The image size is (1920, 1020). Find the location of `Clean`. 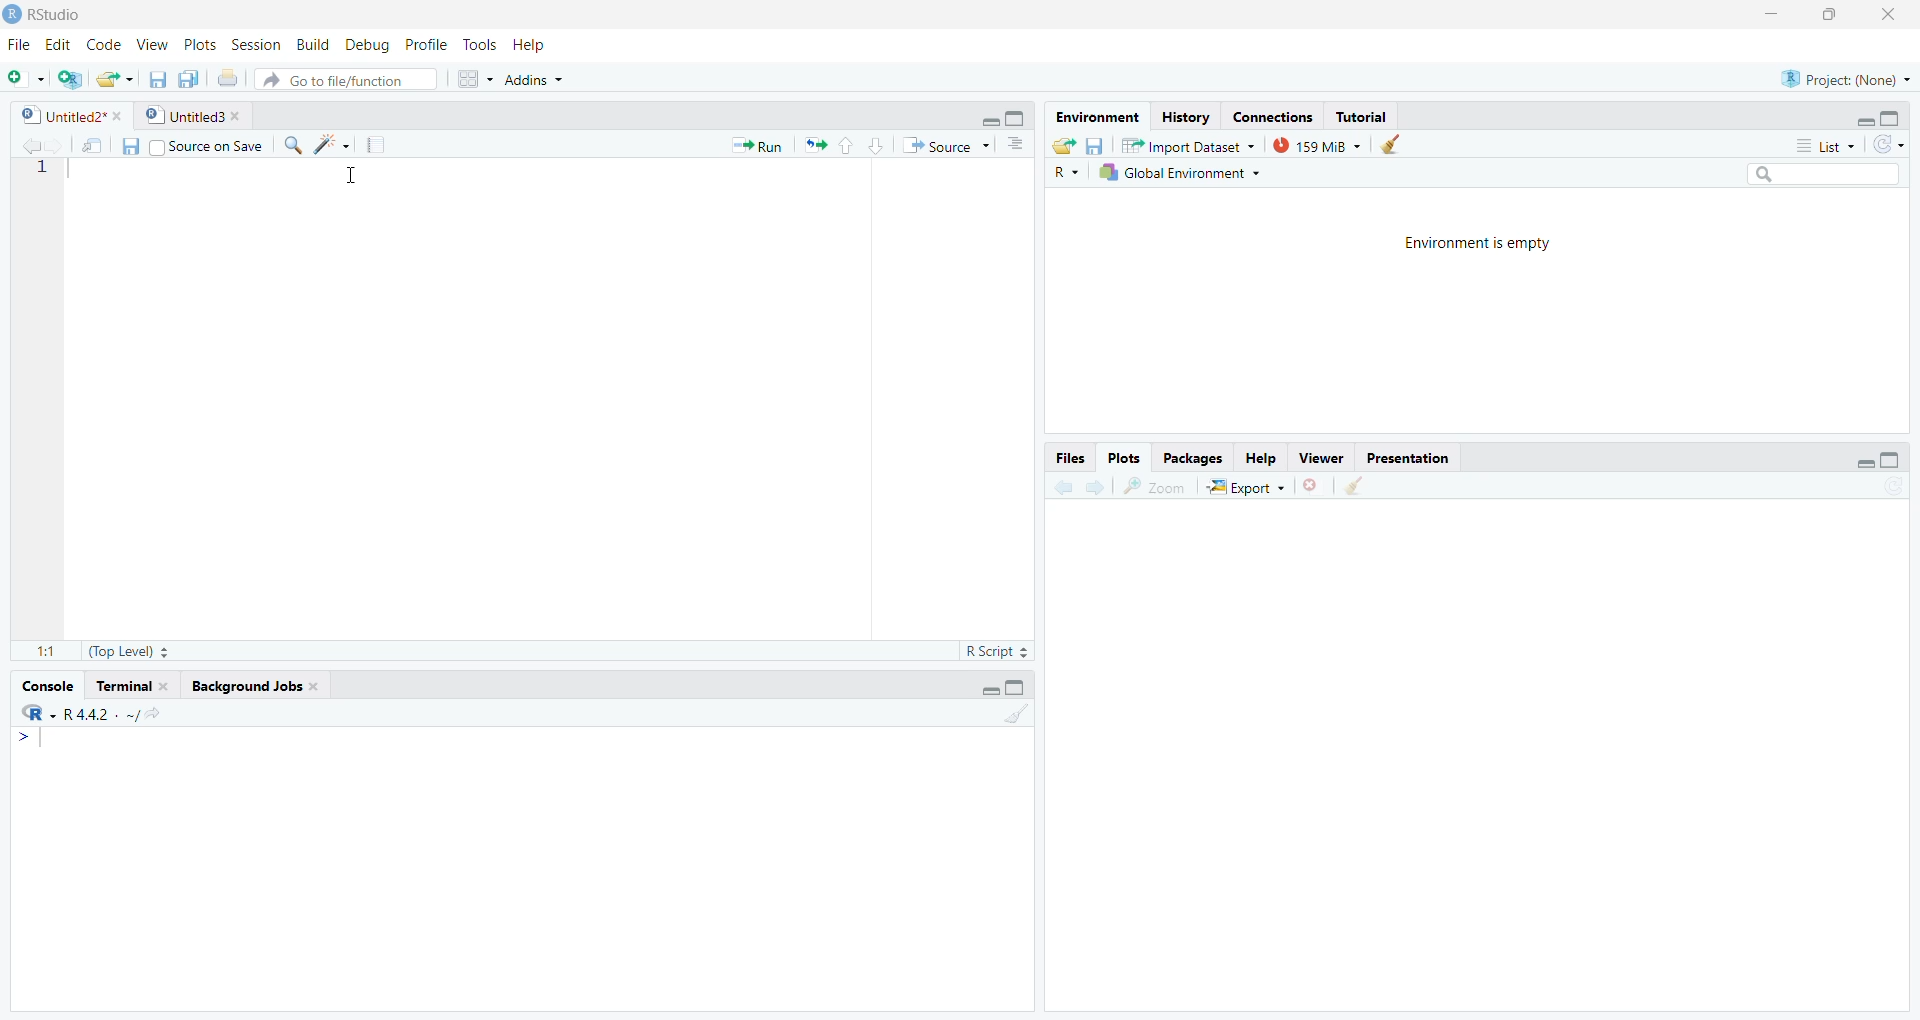

Clean is located at coordinates (1352, 485).